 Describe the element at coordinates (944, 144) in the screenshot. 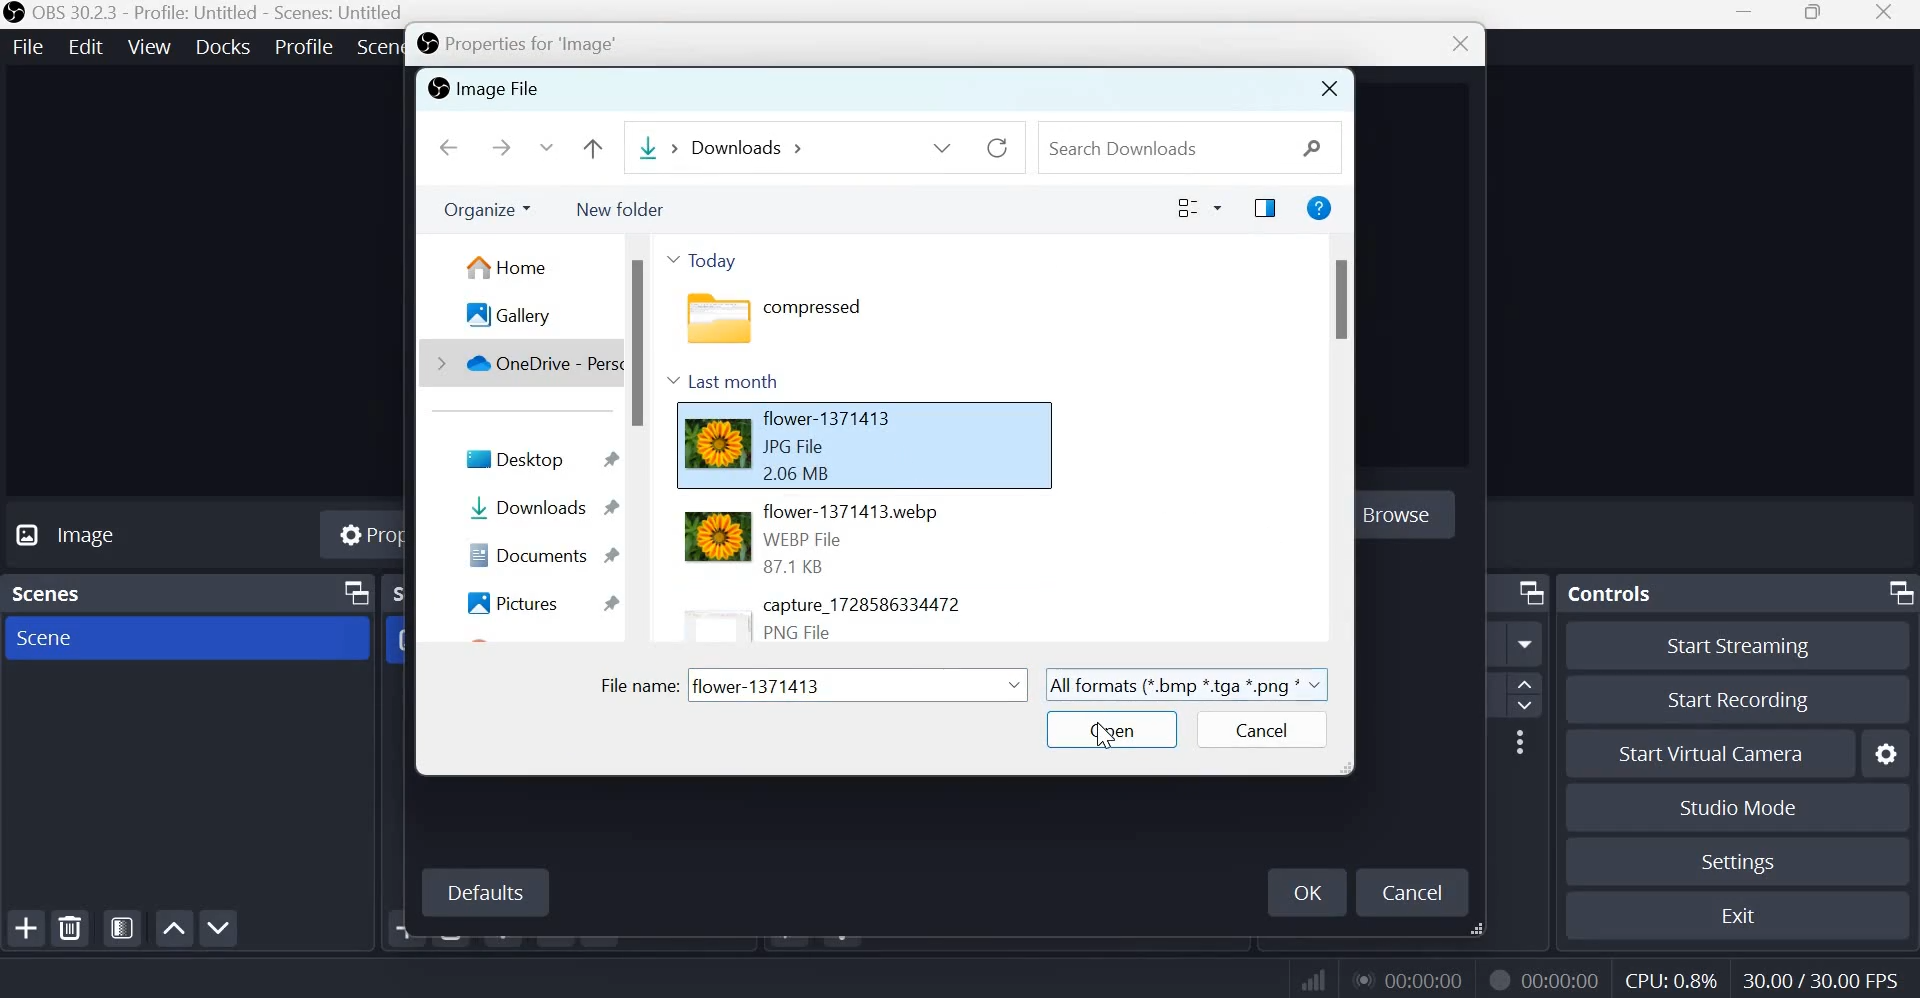

I see `previous locations` at that location.